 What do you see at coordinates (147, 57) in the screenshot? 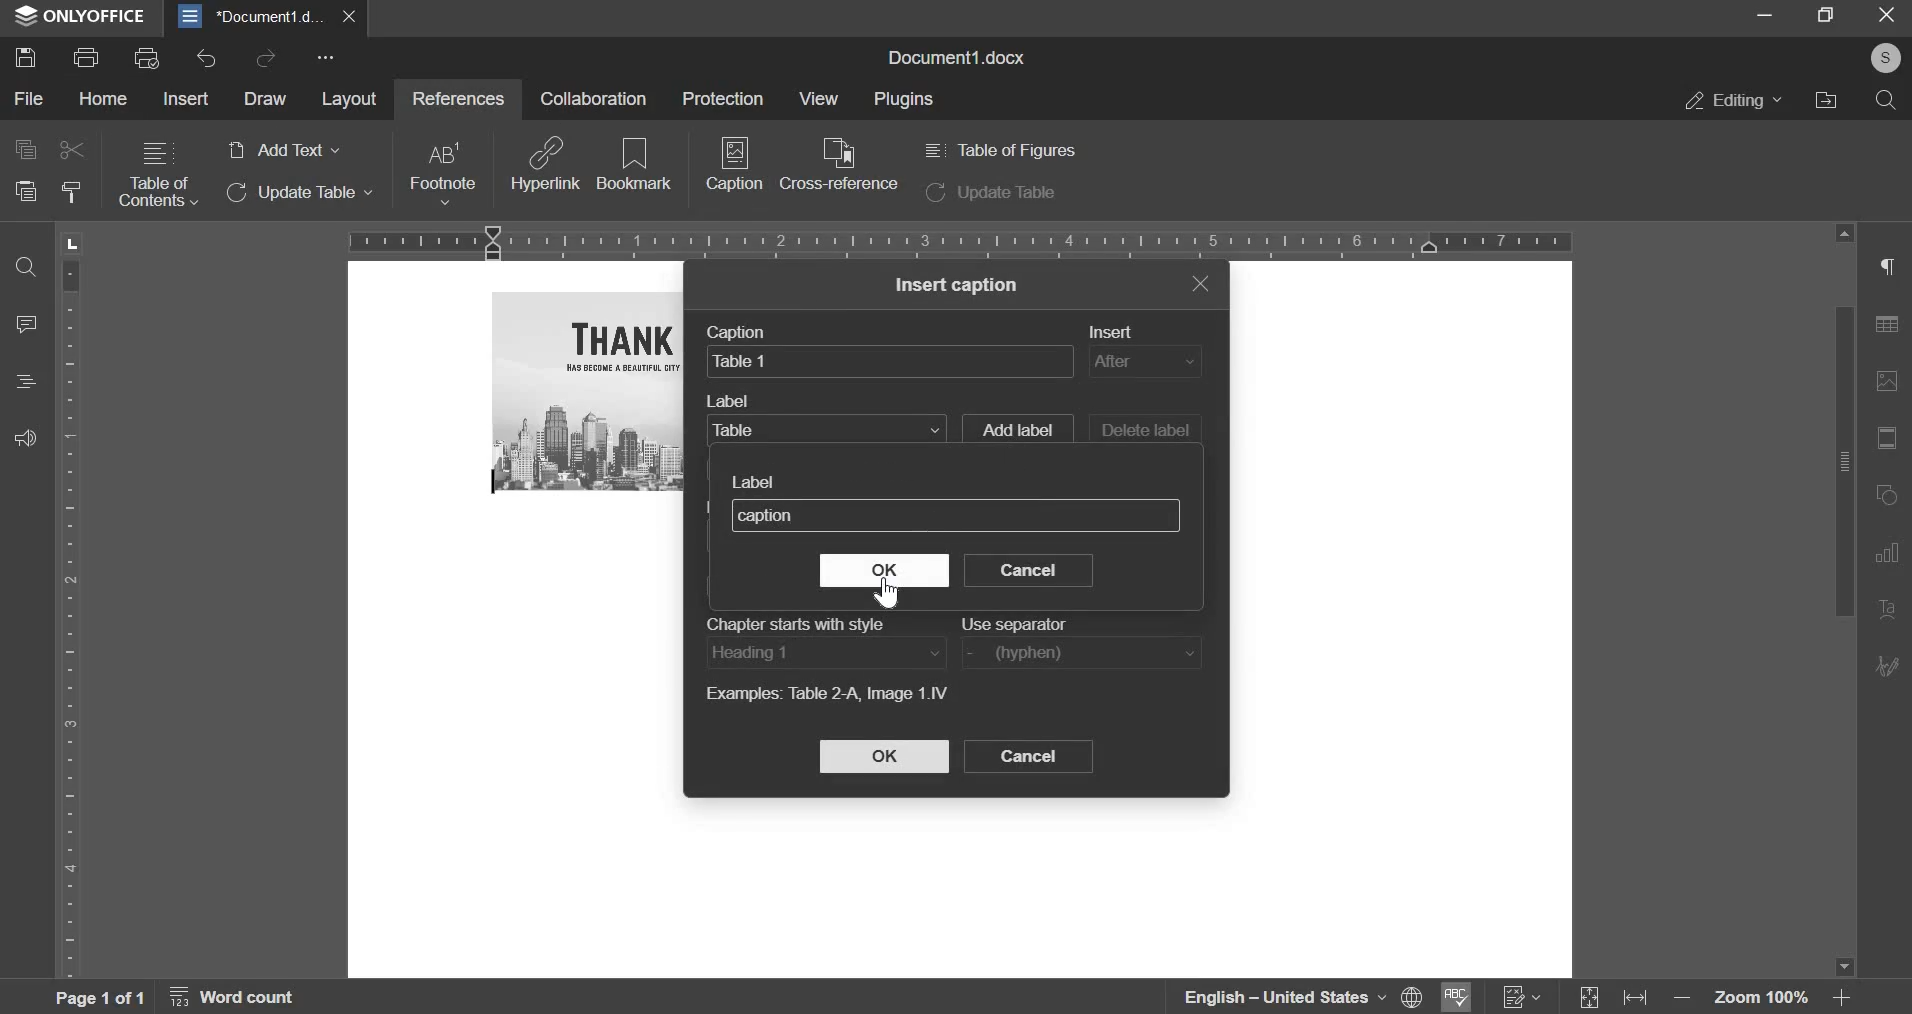
I see `print preview` at bounding box center [147, 57].